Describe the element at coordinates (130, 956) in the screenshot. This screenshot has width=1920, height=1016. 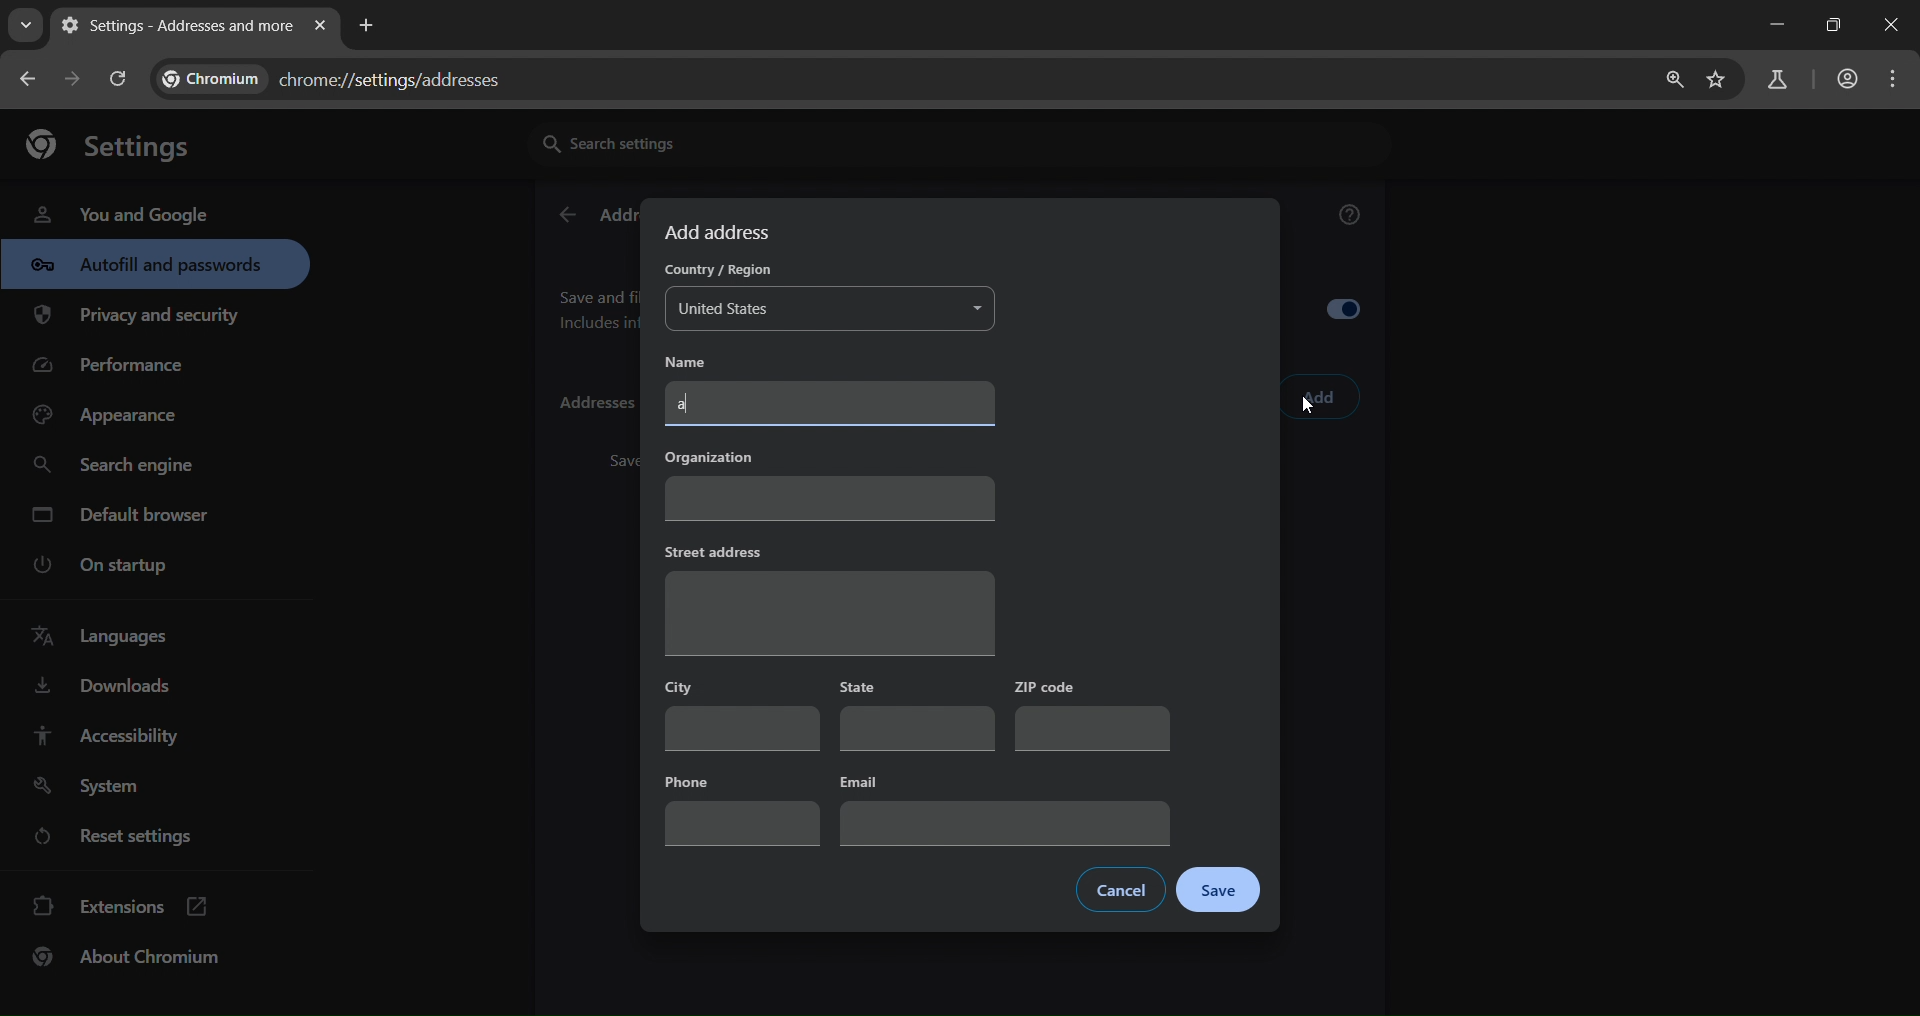
I see `bout chromium` at that location.